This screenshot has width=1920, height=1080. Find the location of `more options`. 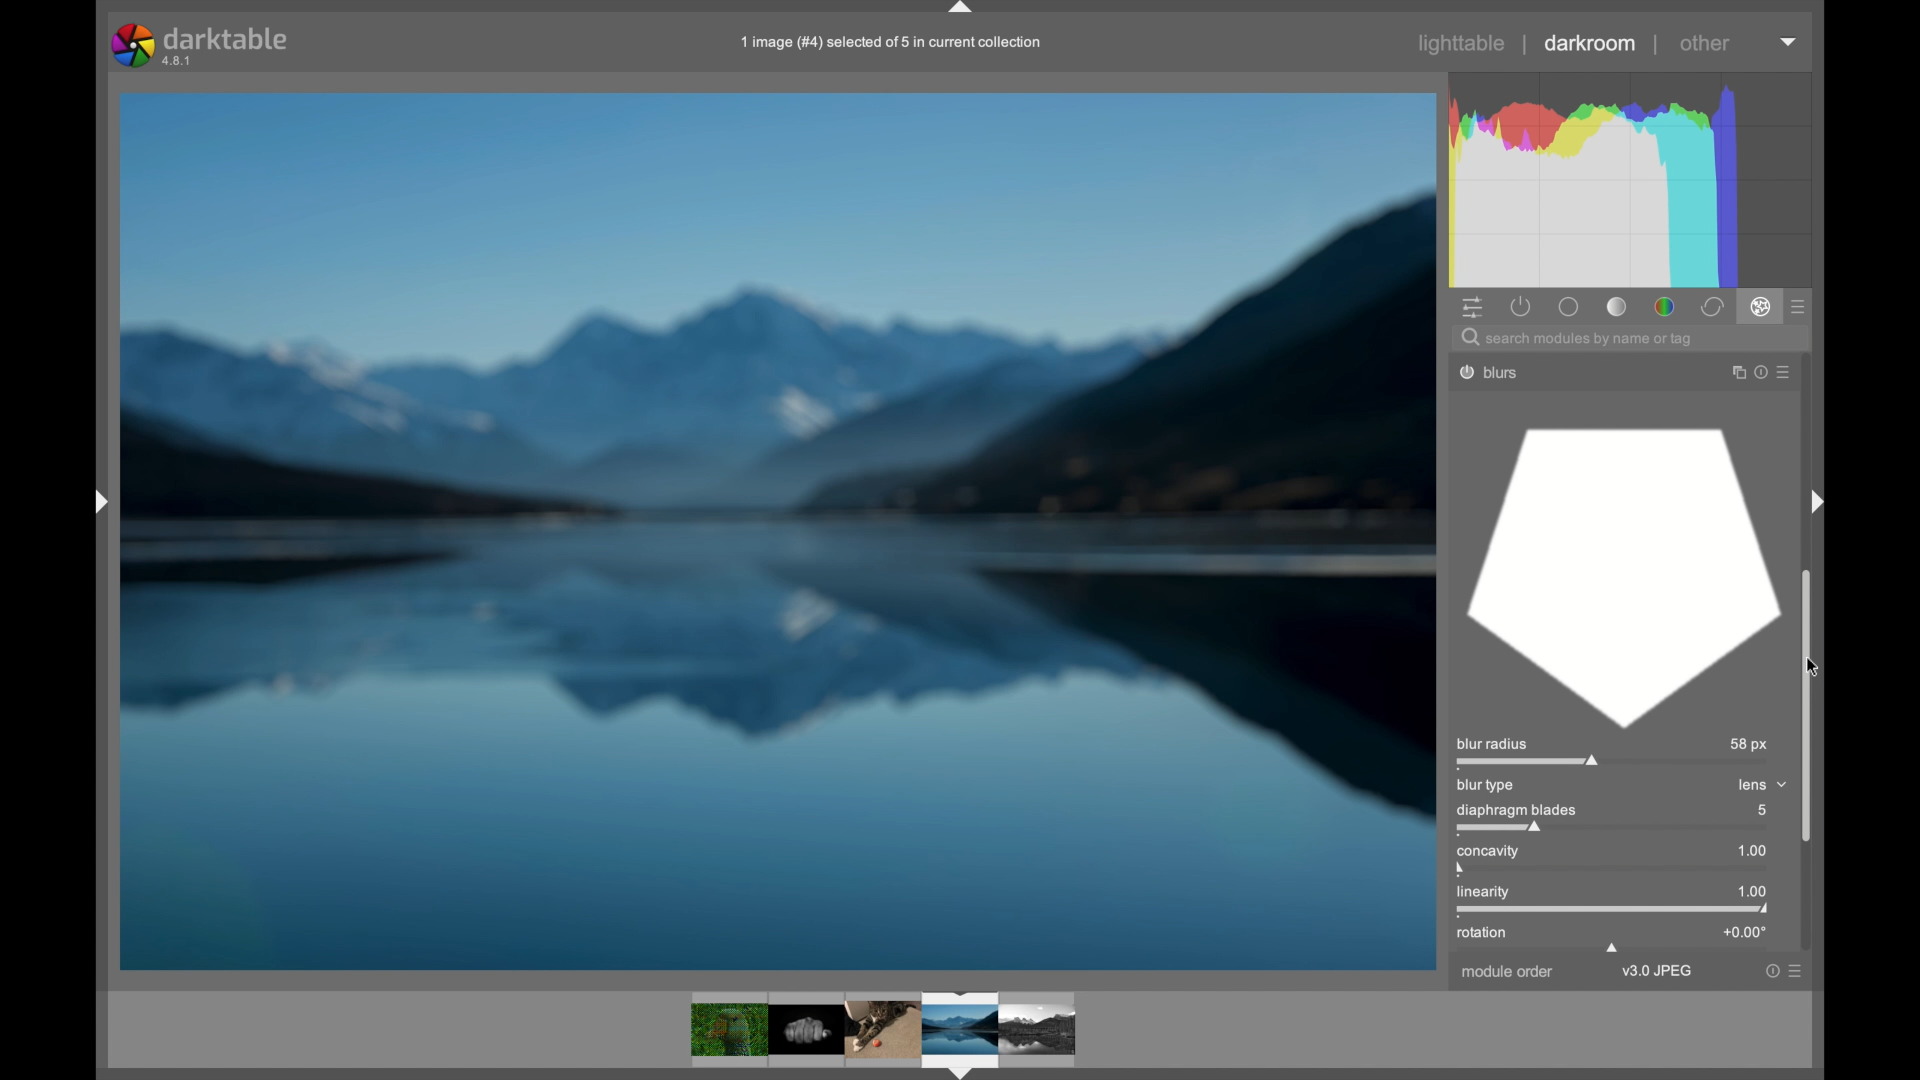

more options is located at coordinates (1798, 970).